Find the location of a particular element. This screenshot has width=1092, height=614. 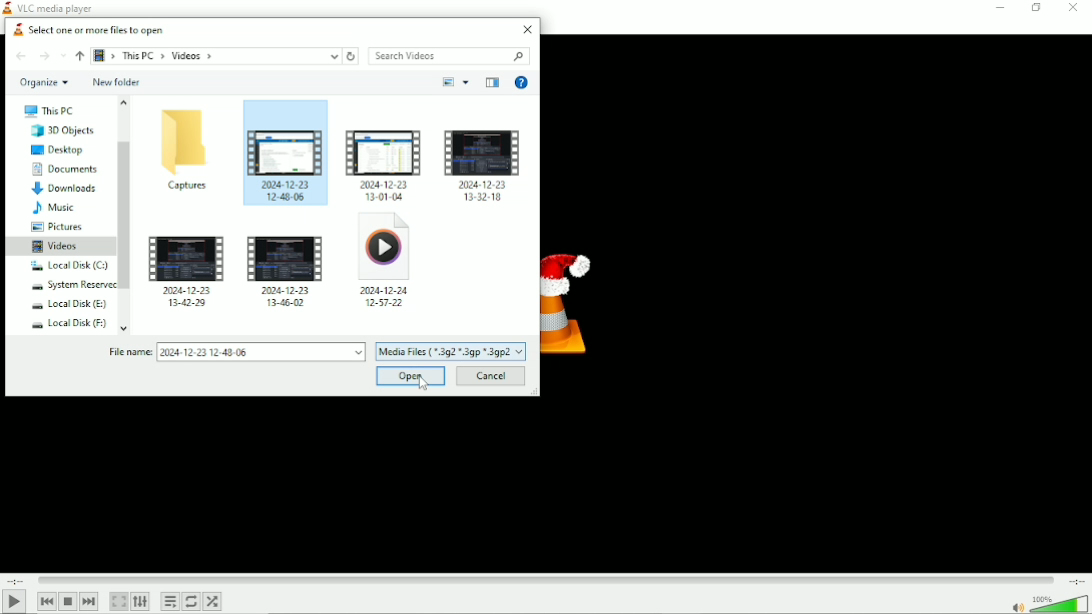

Show extended settings is located at coordinates (140, 601).